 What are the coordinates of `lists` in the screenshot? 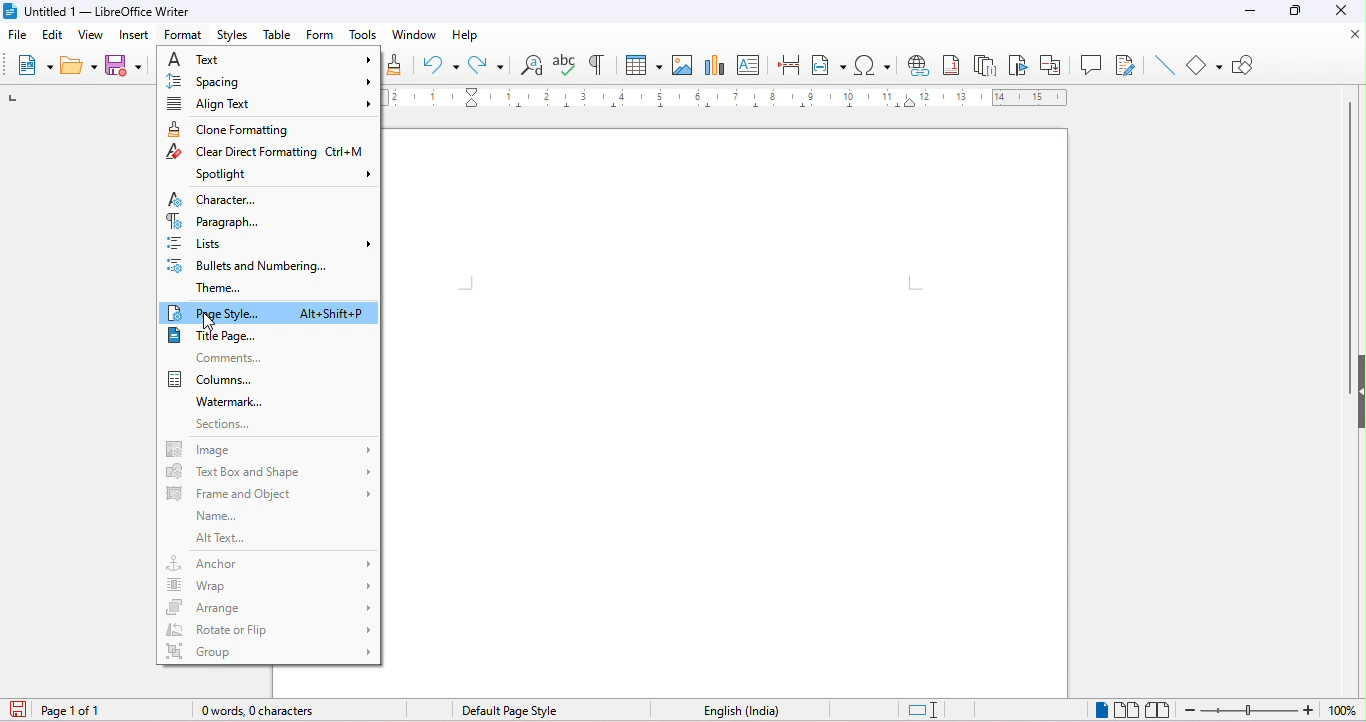 It's located at (275, 243).